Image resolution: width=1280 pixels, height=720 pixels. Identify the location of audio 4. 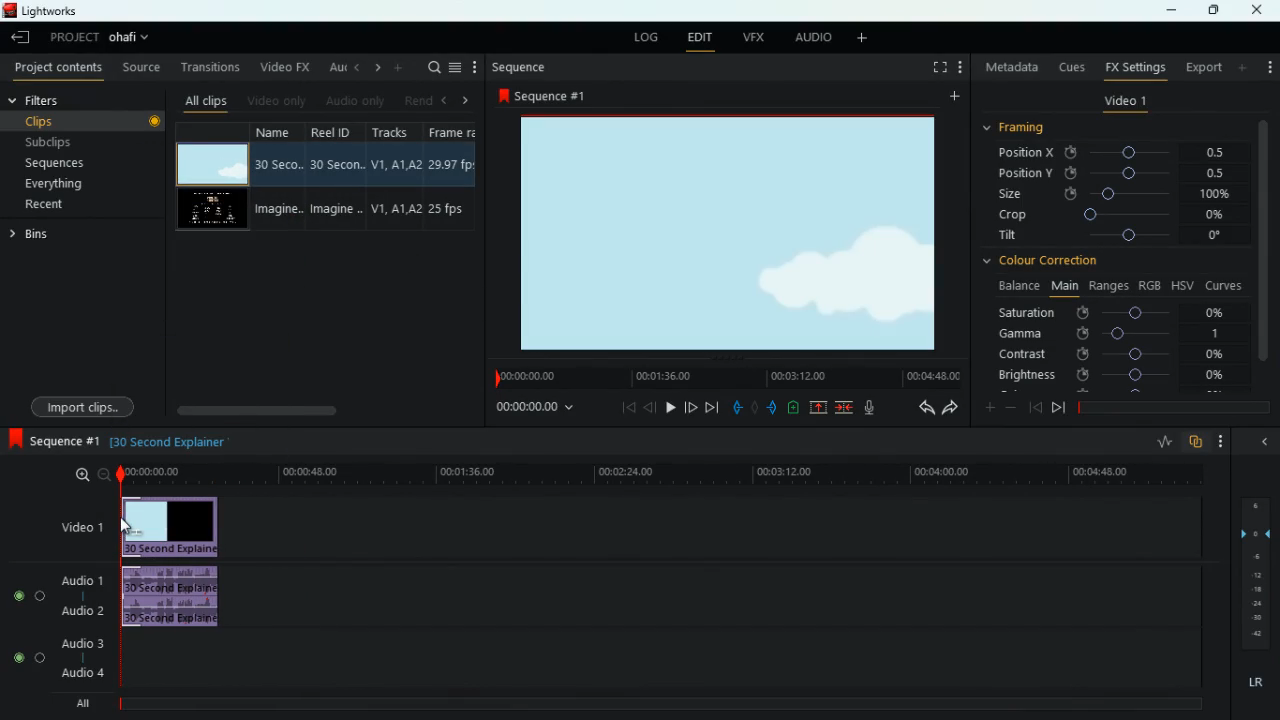
(79, 672).